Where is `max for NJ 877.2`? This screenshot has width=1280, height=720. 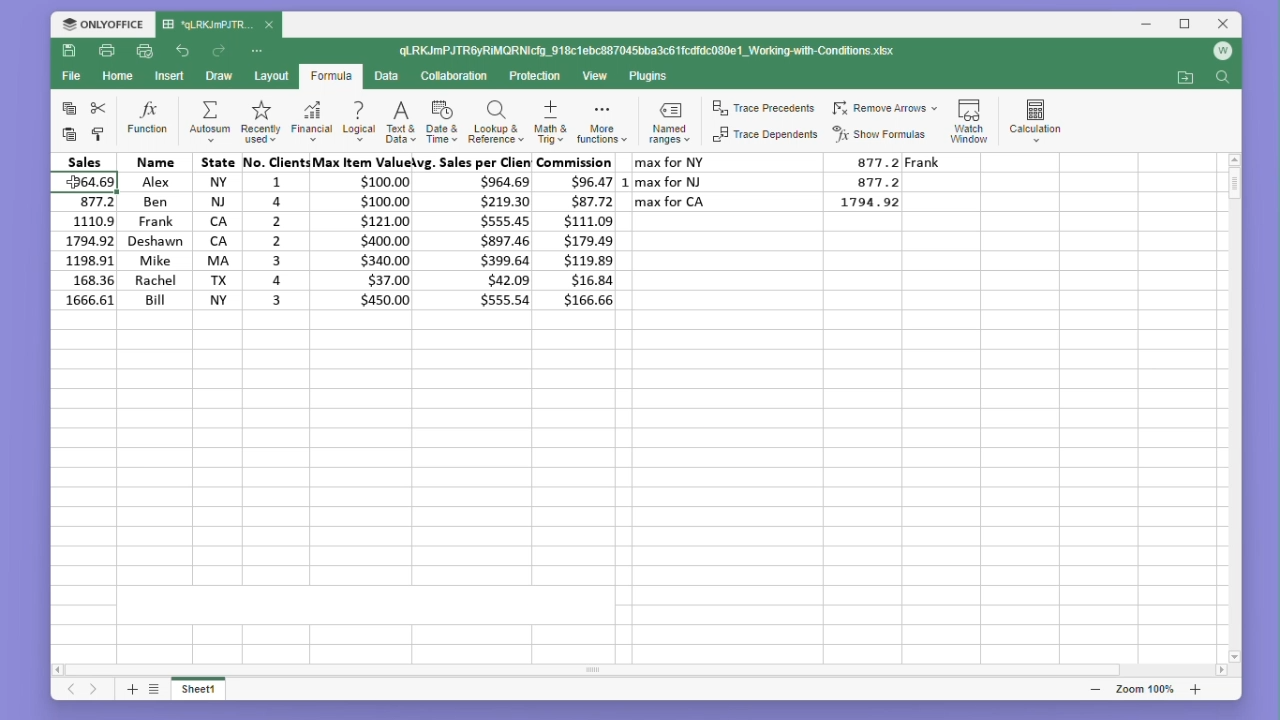 max for NJ 877.2 is located at coordinates (770, 181).